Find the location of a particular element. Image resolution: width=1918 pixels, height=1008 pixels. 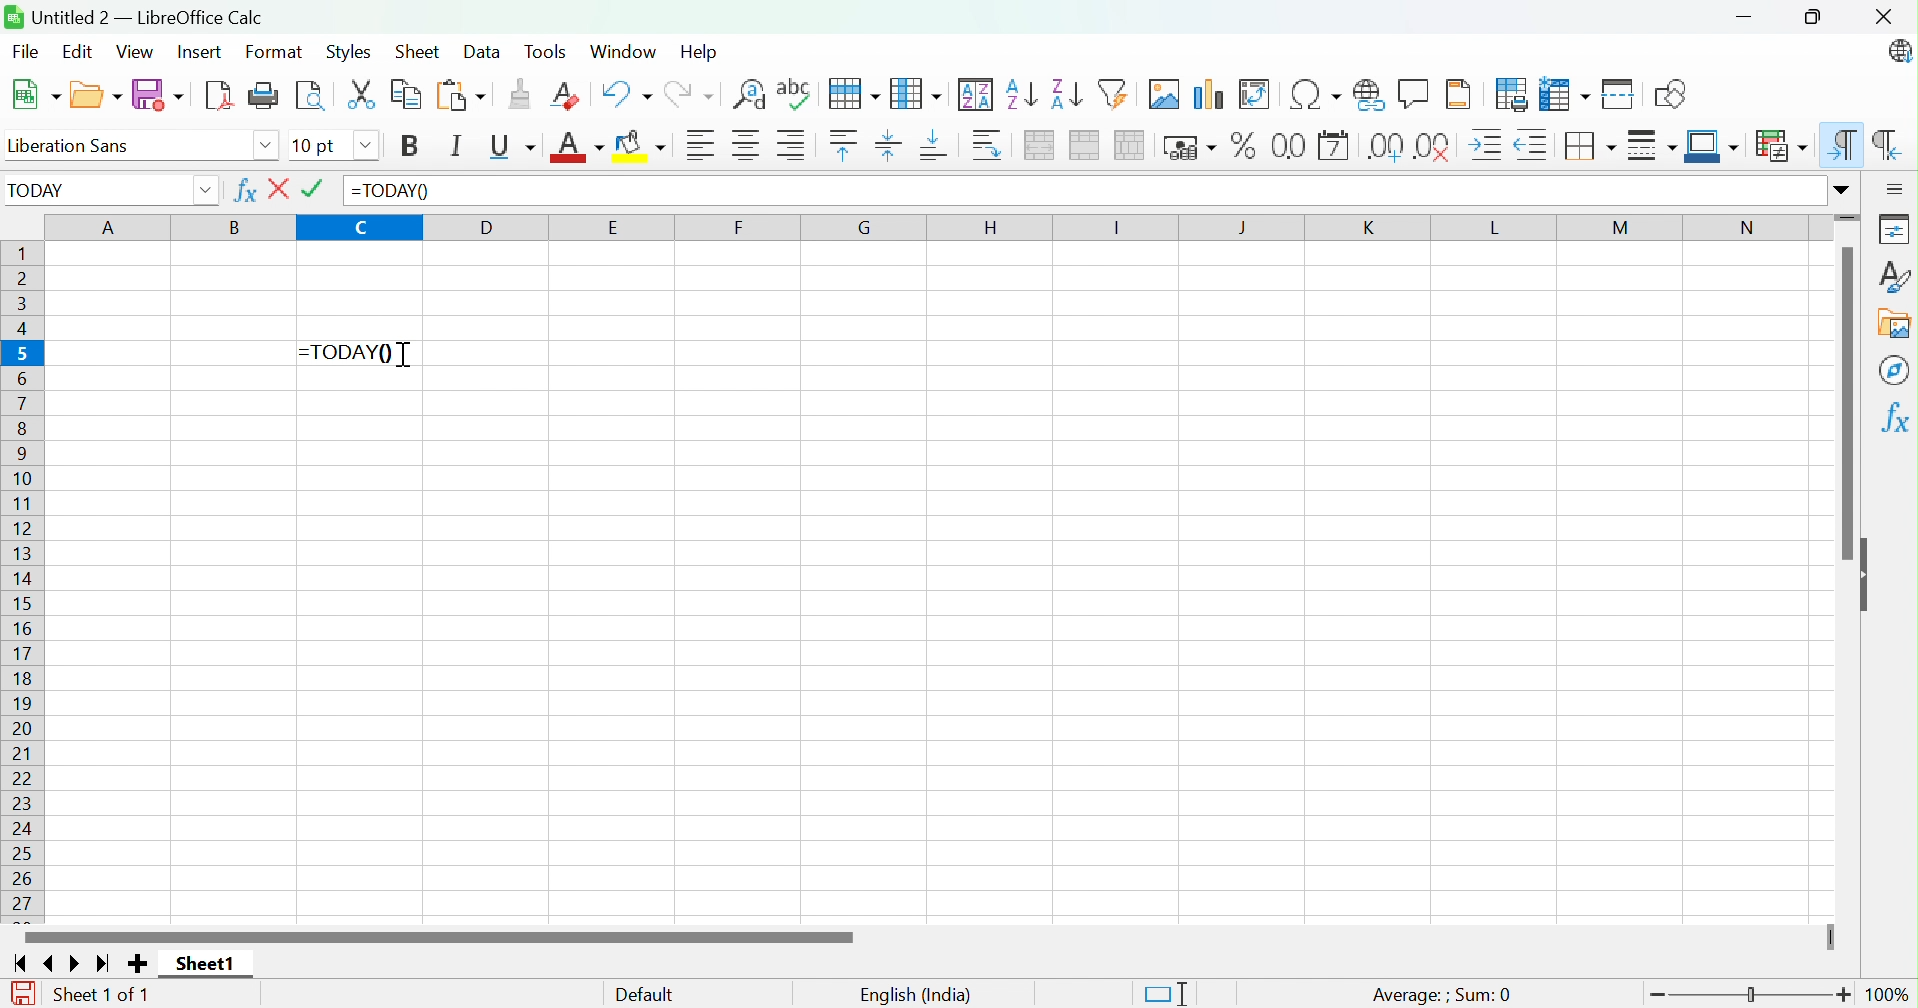

Slider is located at coordinates (1828, 936).